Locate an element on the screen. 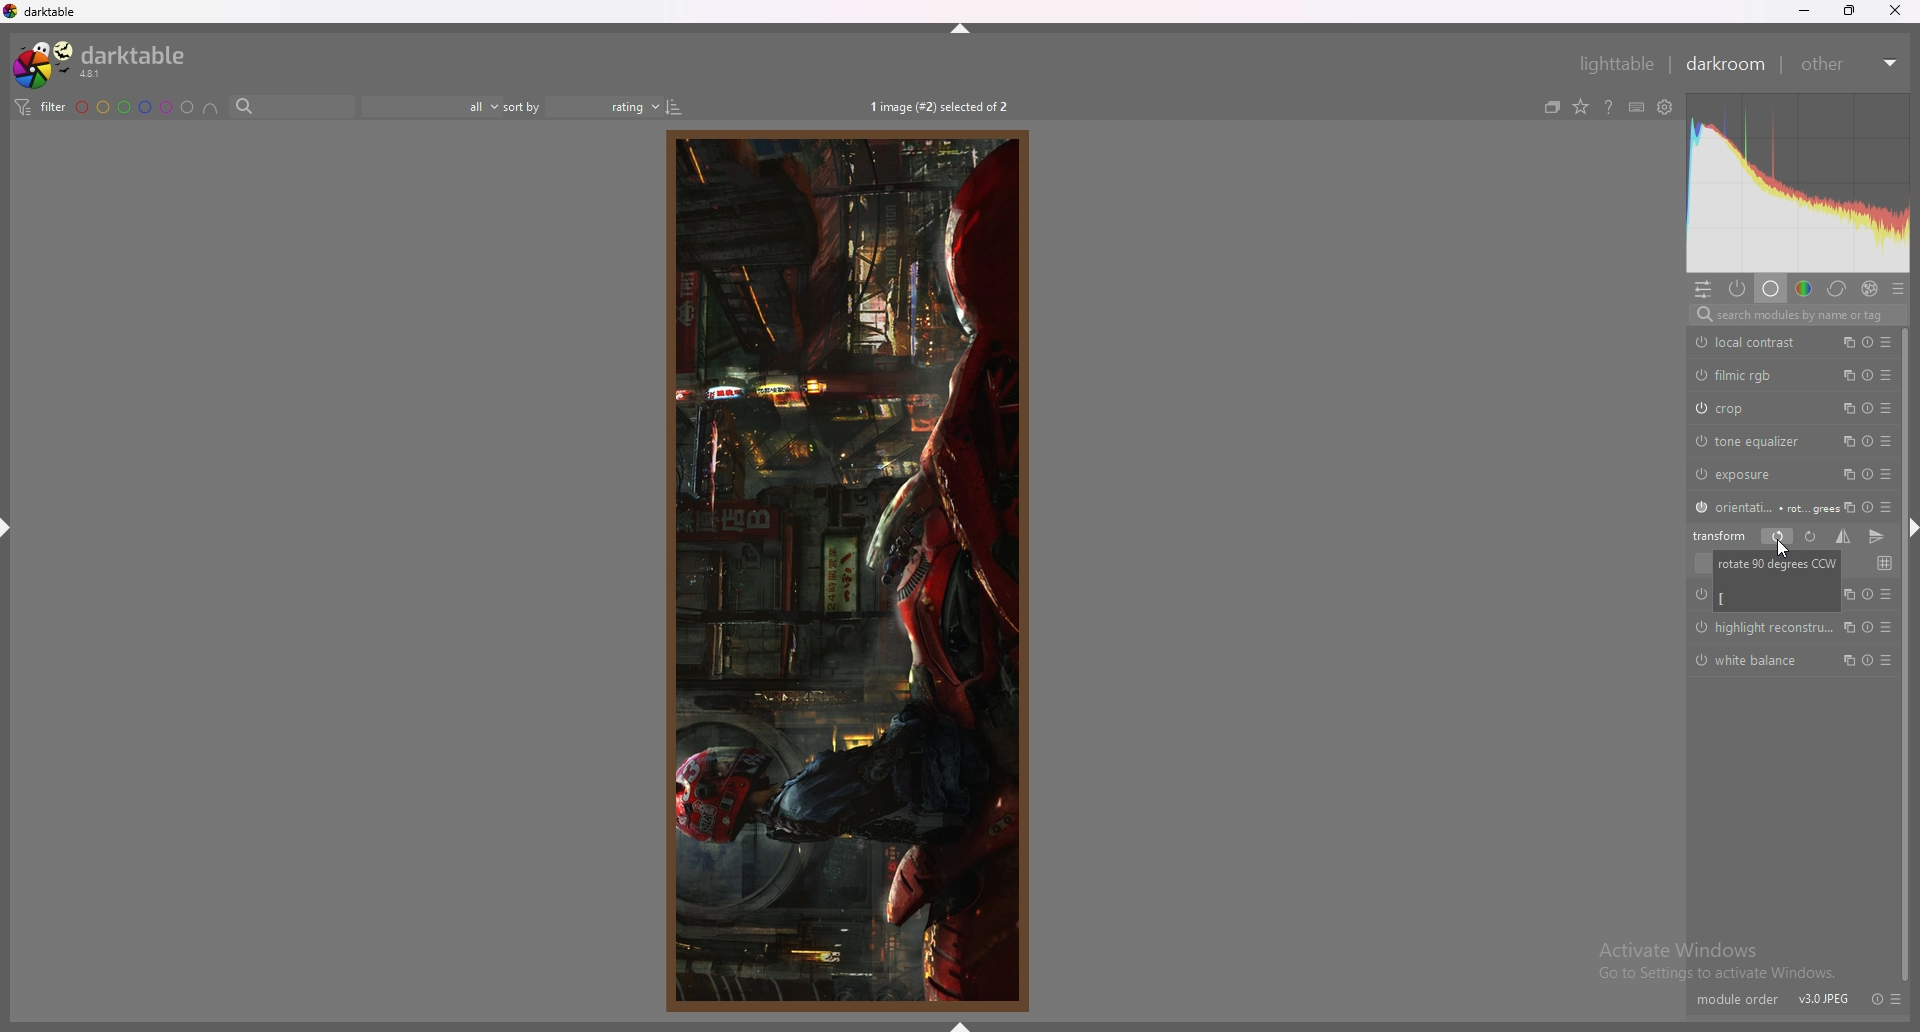 The width and height of the screenshot is (1920, 1032). scroll bar is located at coordinates (1905, 650).